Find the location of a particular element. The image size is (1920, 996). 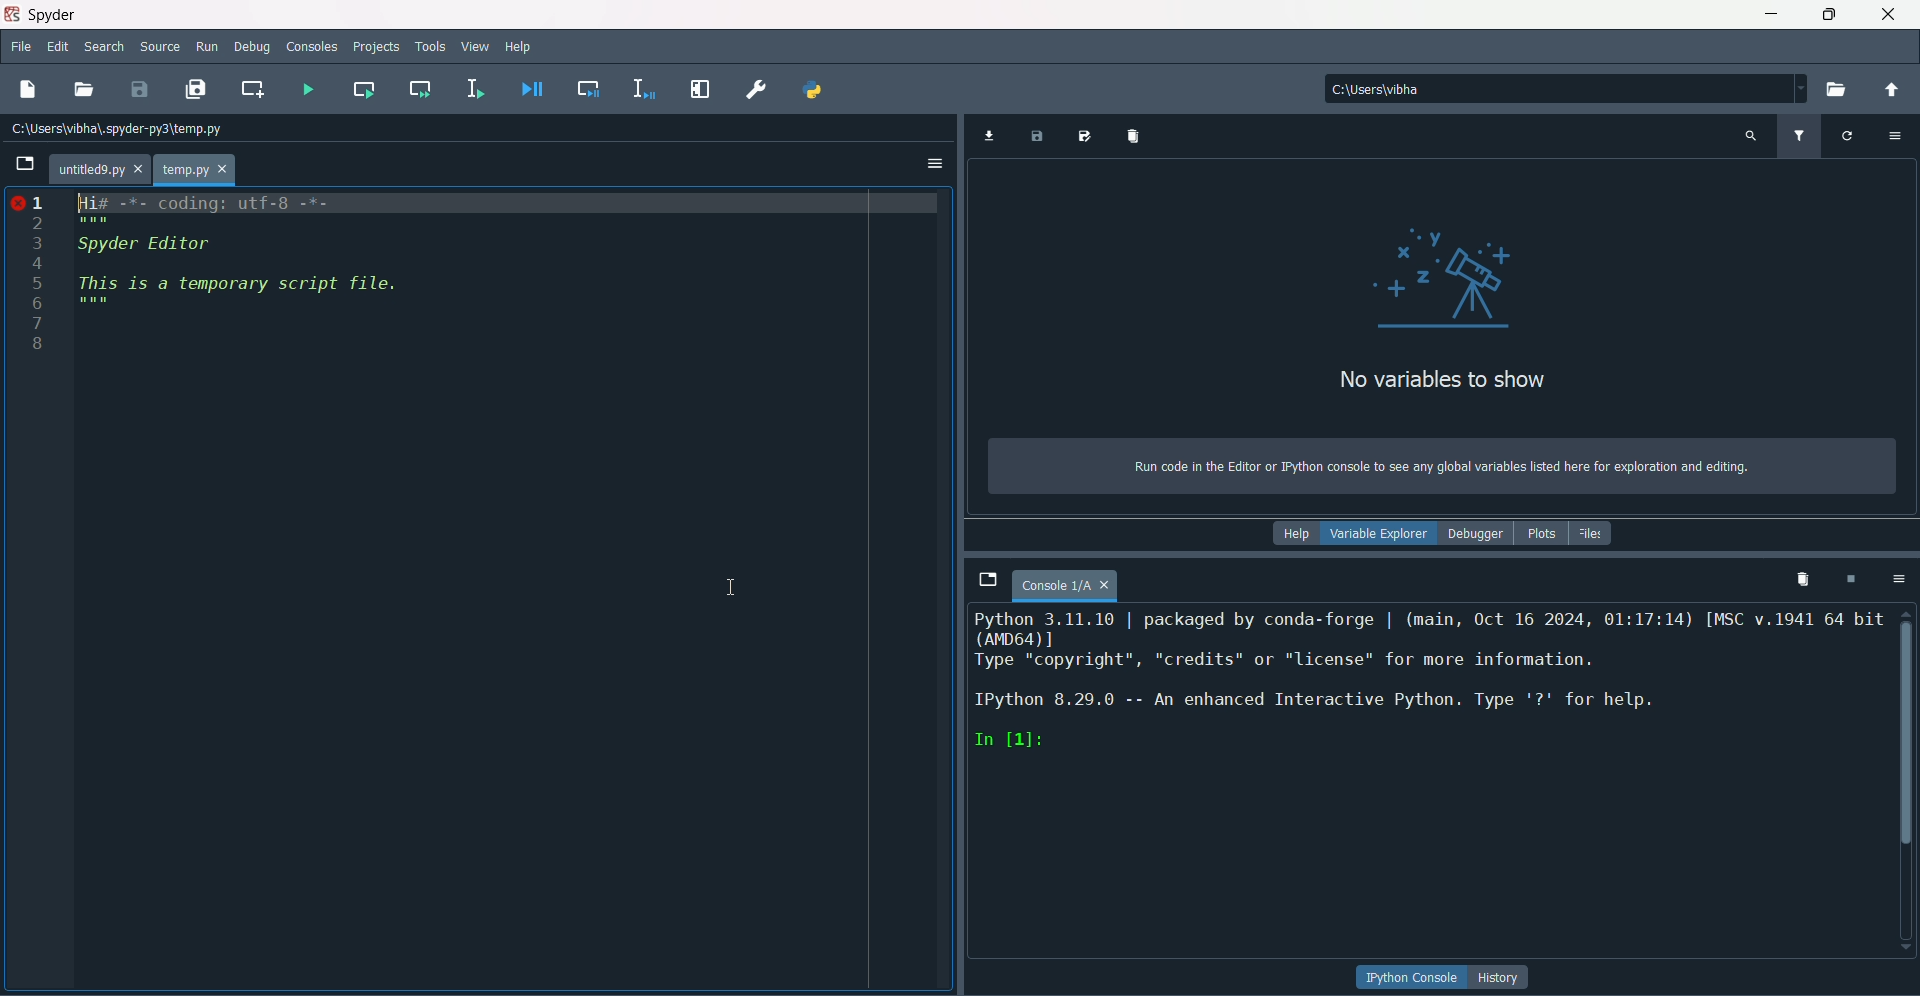

maximize current page is located at coordinates (698, 89).